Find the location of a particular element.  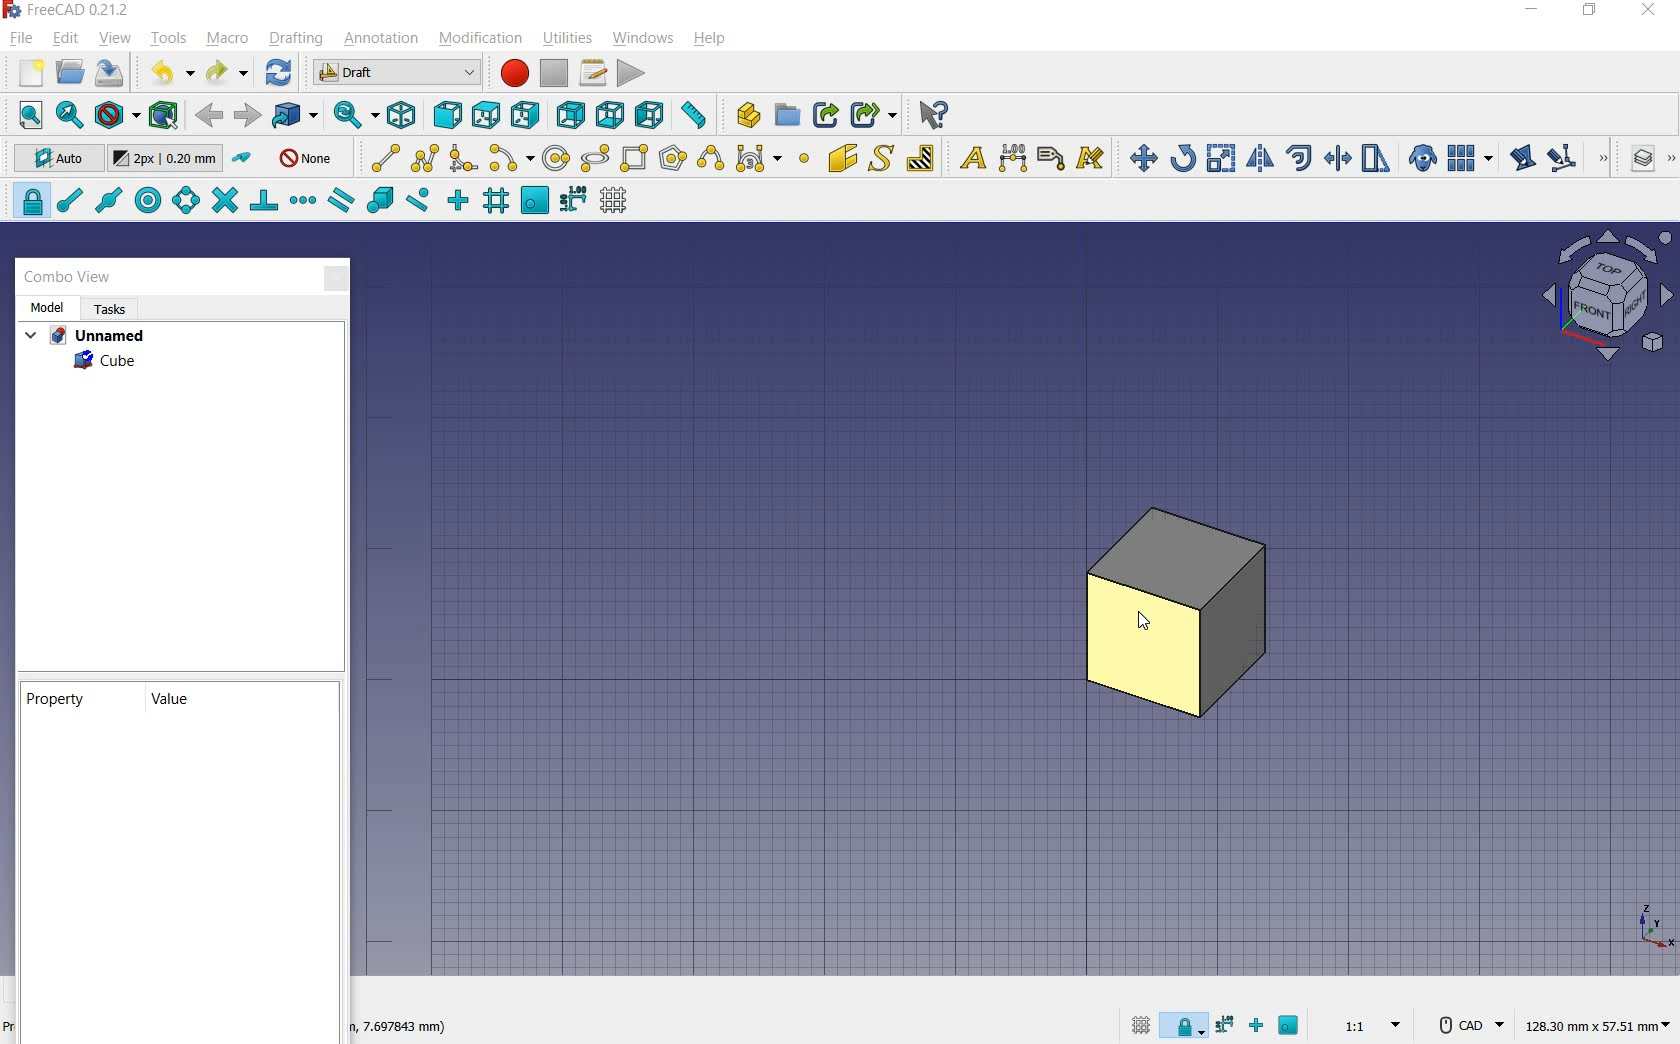

toggle construction mode is located at coordinates (244, 159).